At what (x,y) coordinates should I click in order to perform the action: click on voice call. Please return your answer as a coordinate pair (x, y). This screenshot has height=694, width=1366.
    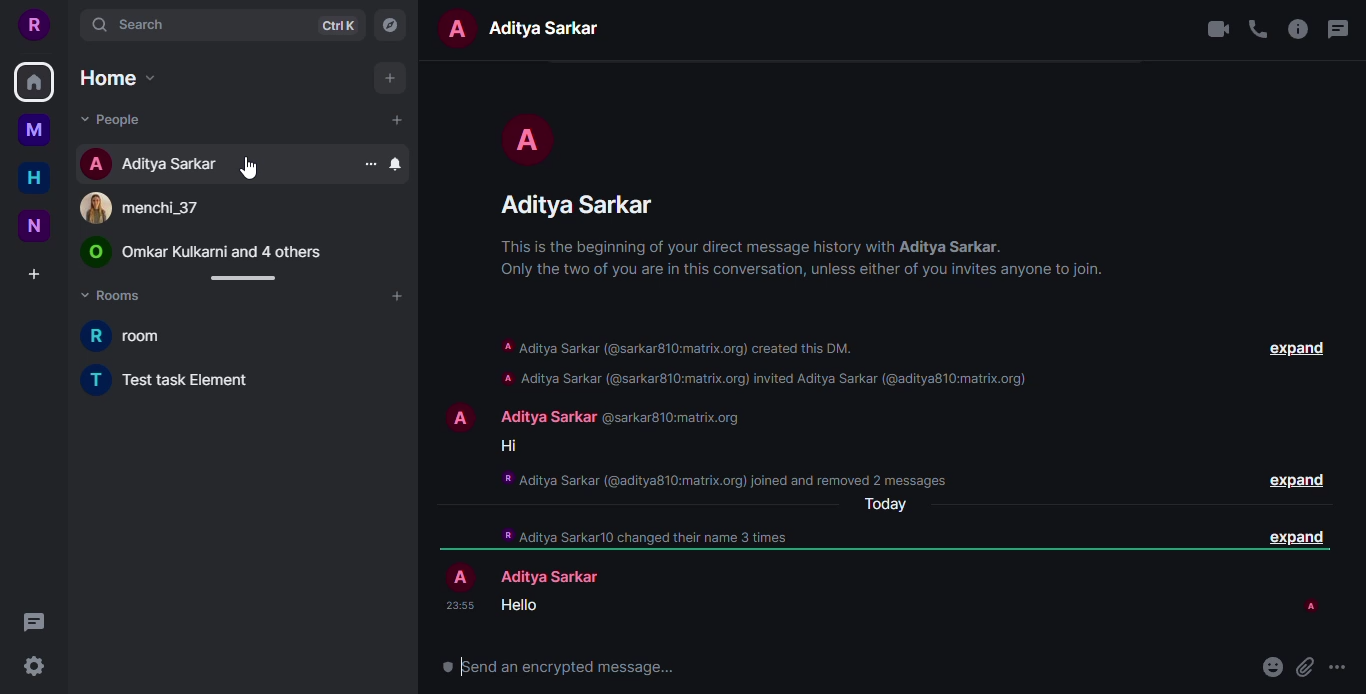
    Looking at the image, I should click on (1262, 28).